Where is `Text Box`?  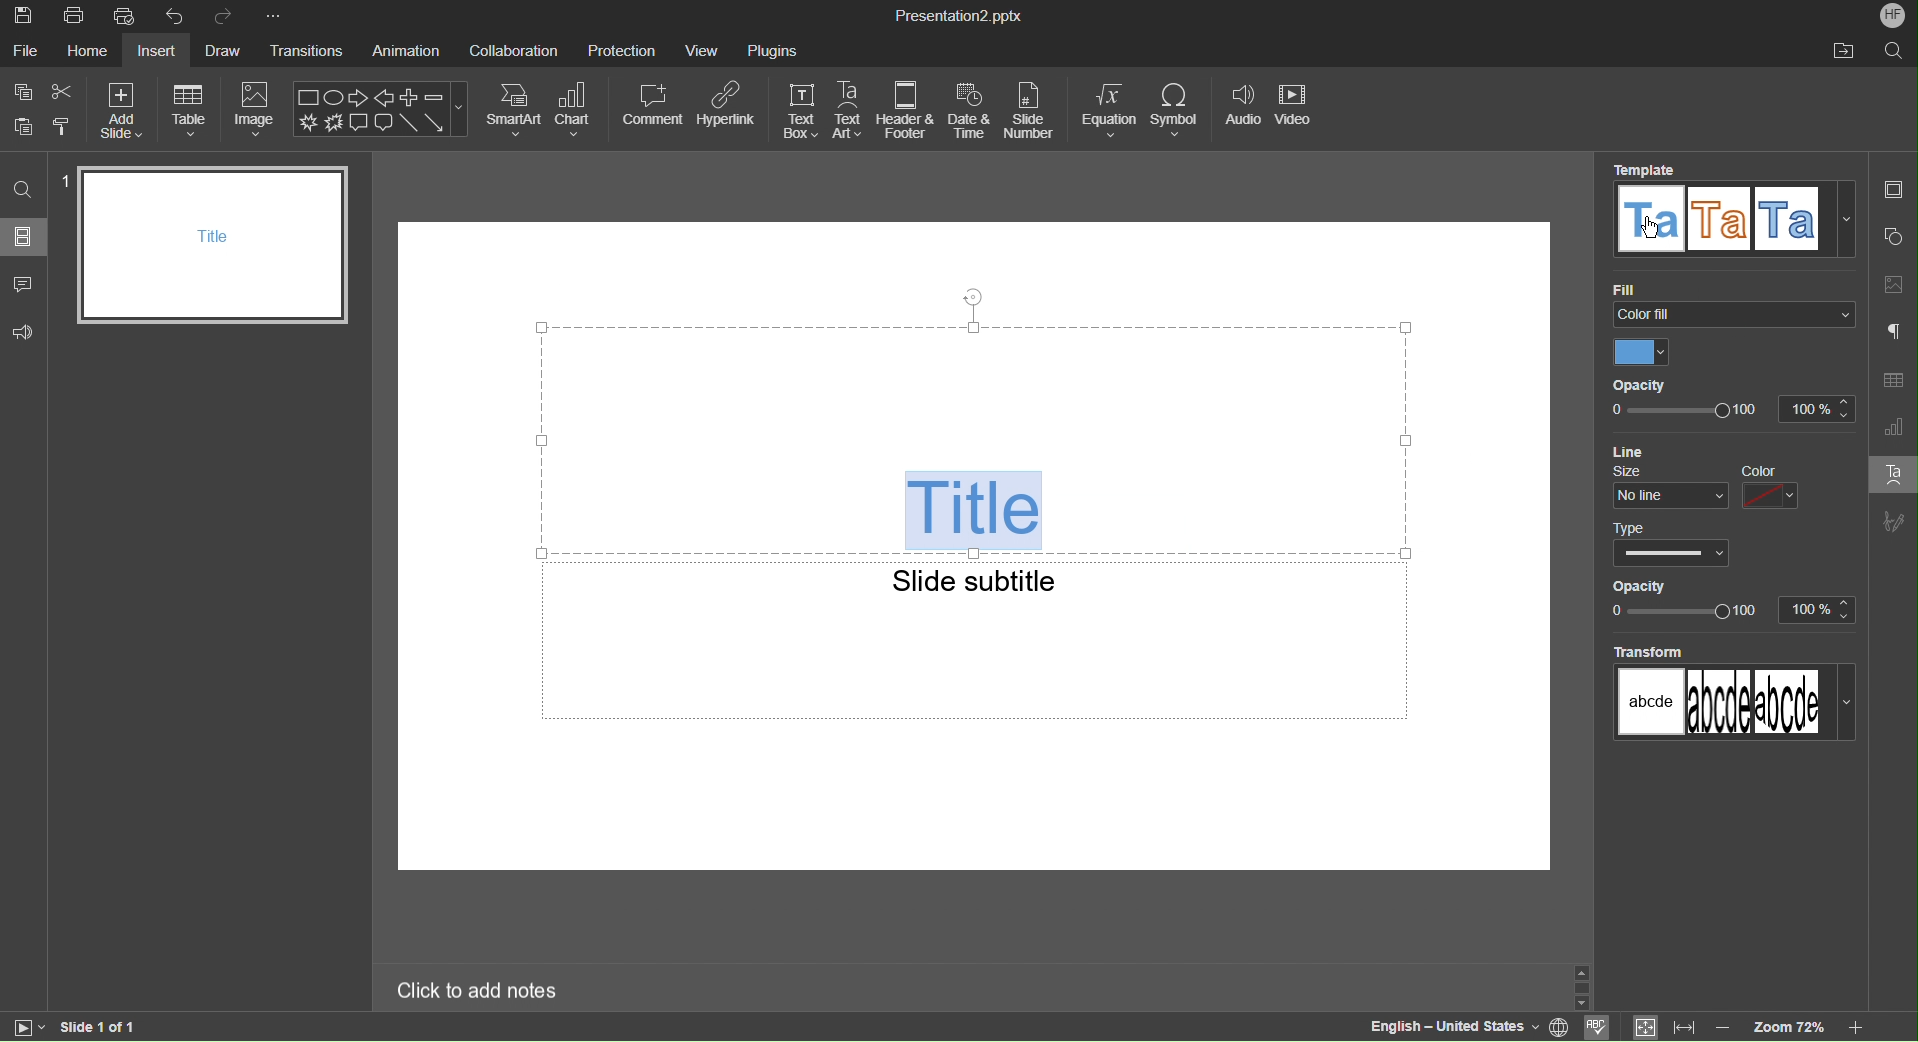
Text Box is located at coordinates (800, 111).